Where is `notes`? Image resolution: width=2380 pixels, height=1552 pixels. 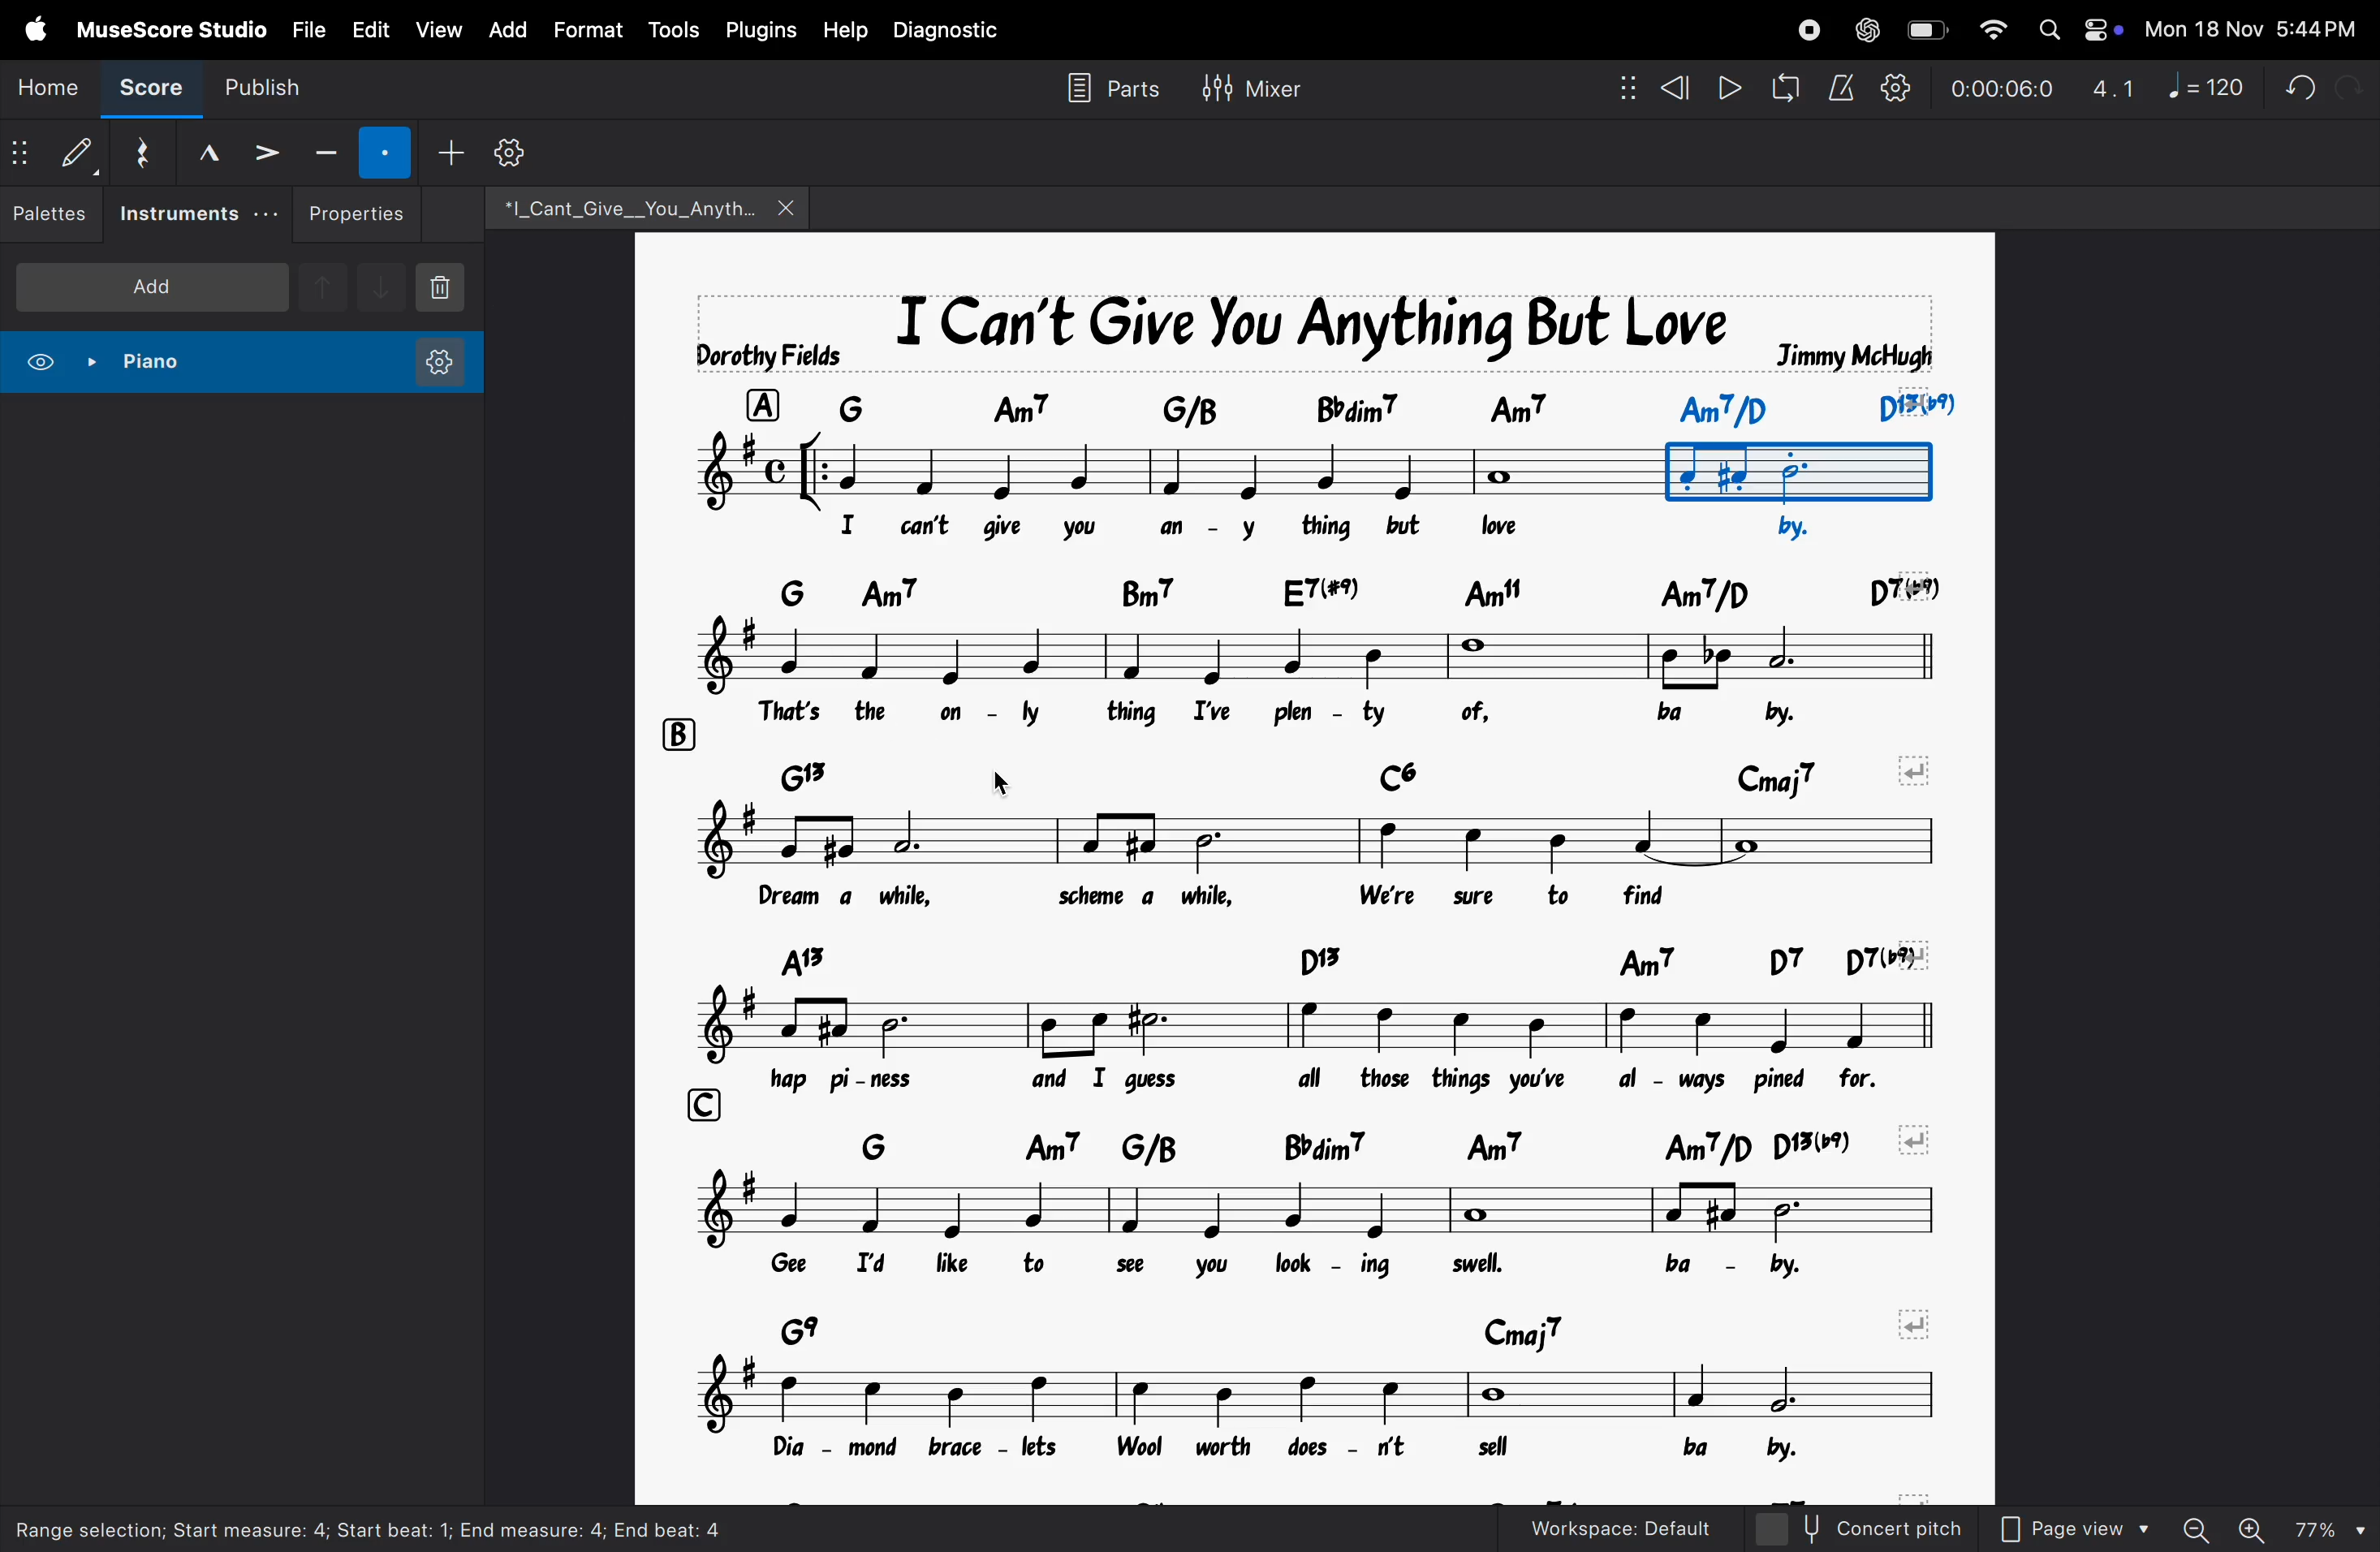
notes is located at coordinates (1330, 658).